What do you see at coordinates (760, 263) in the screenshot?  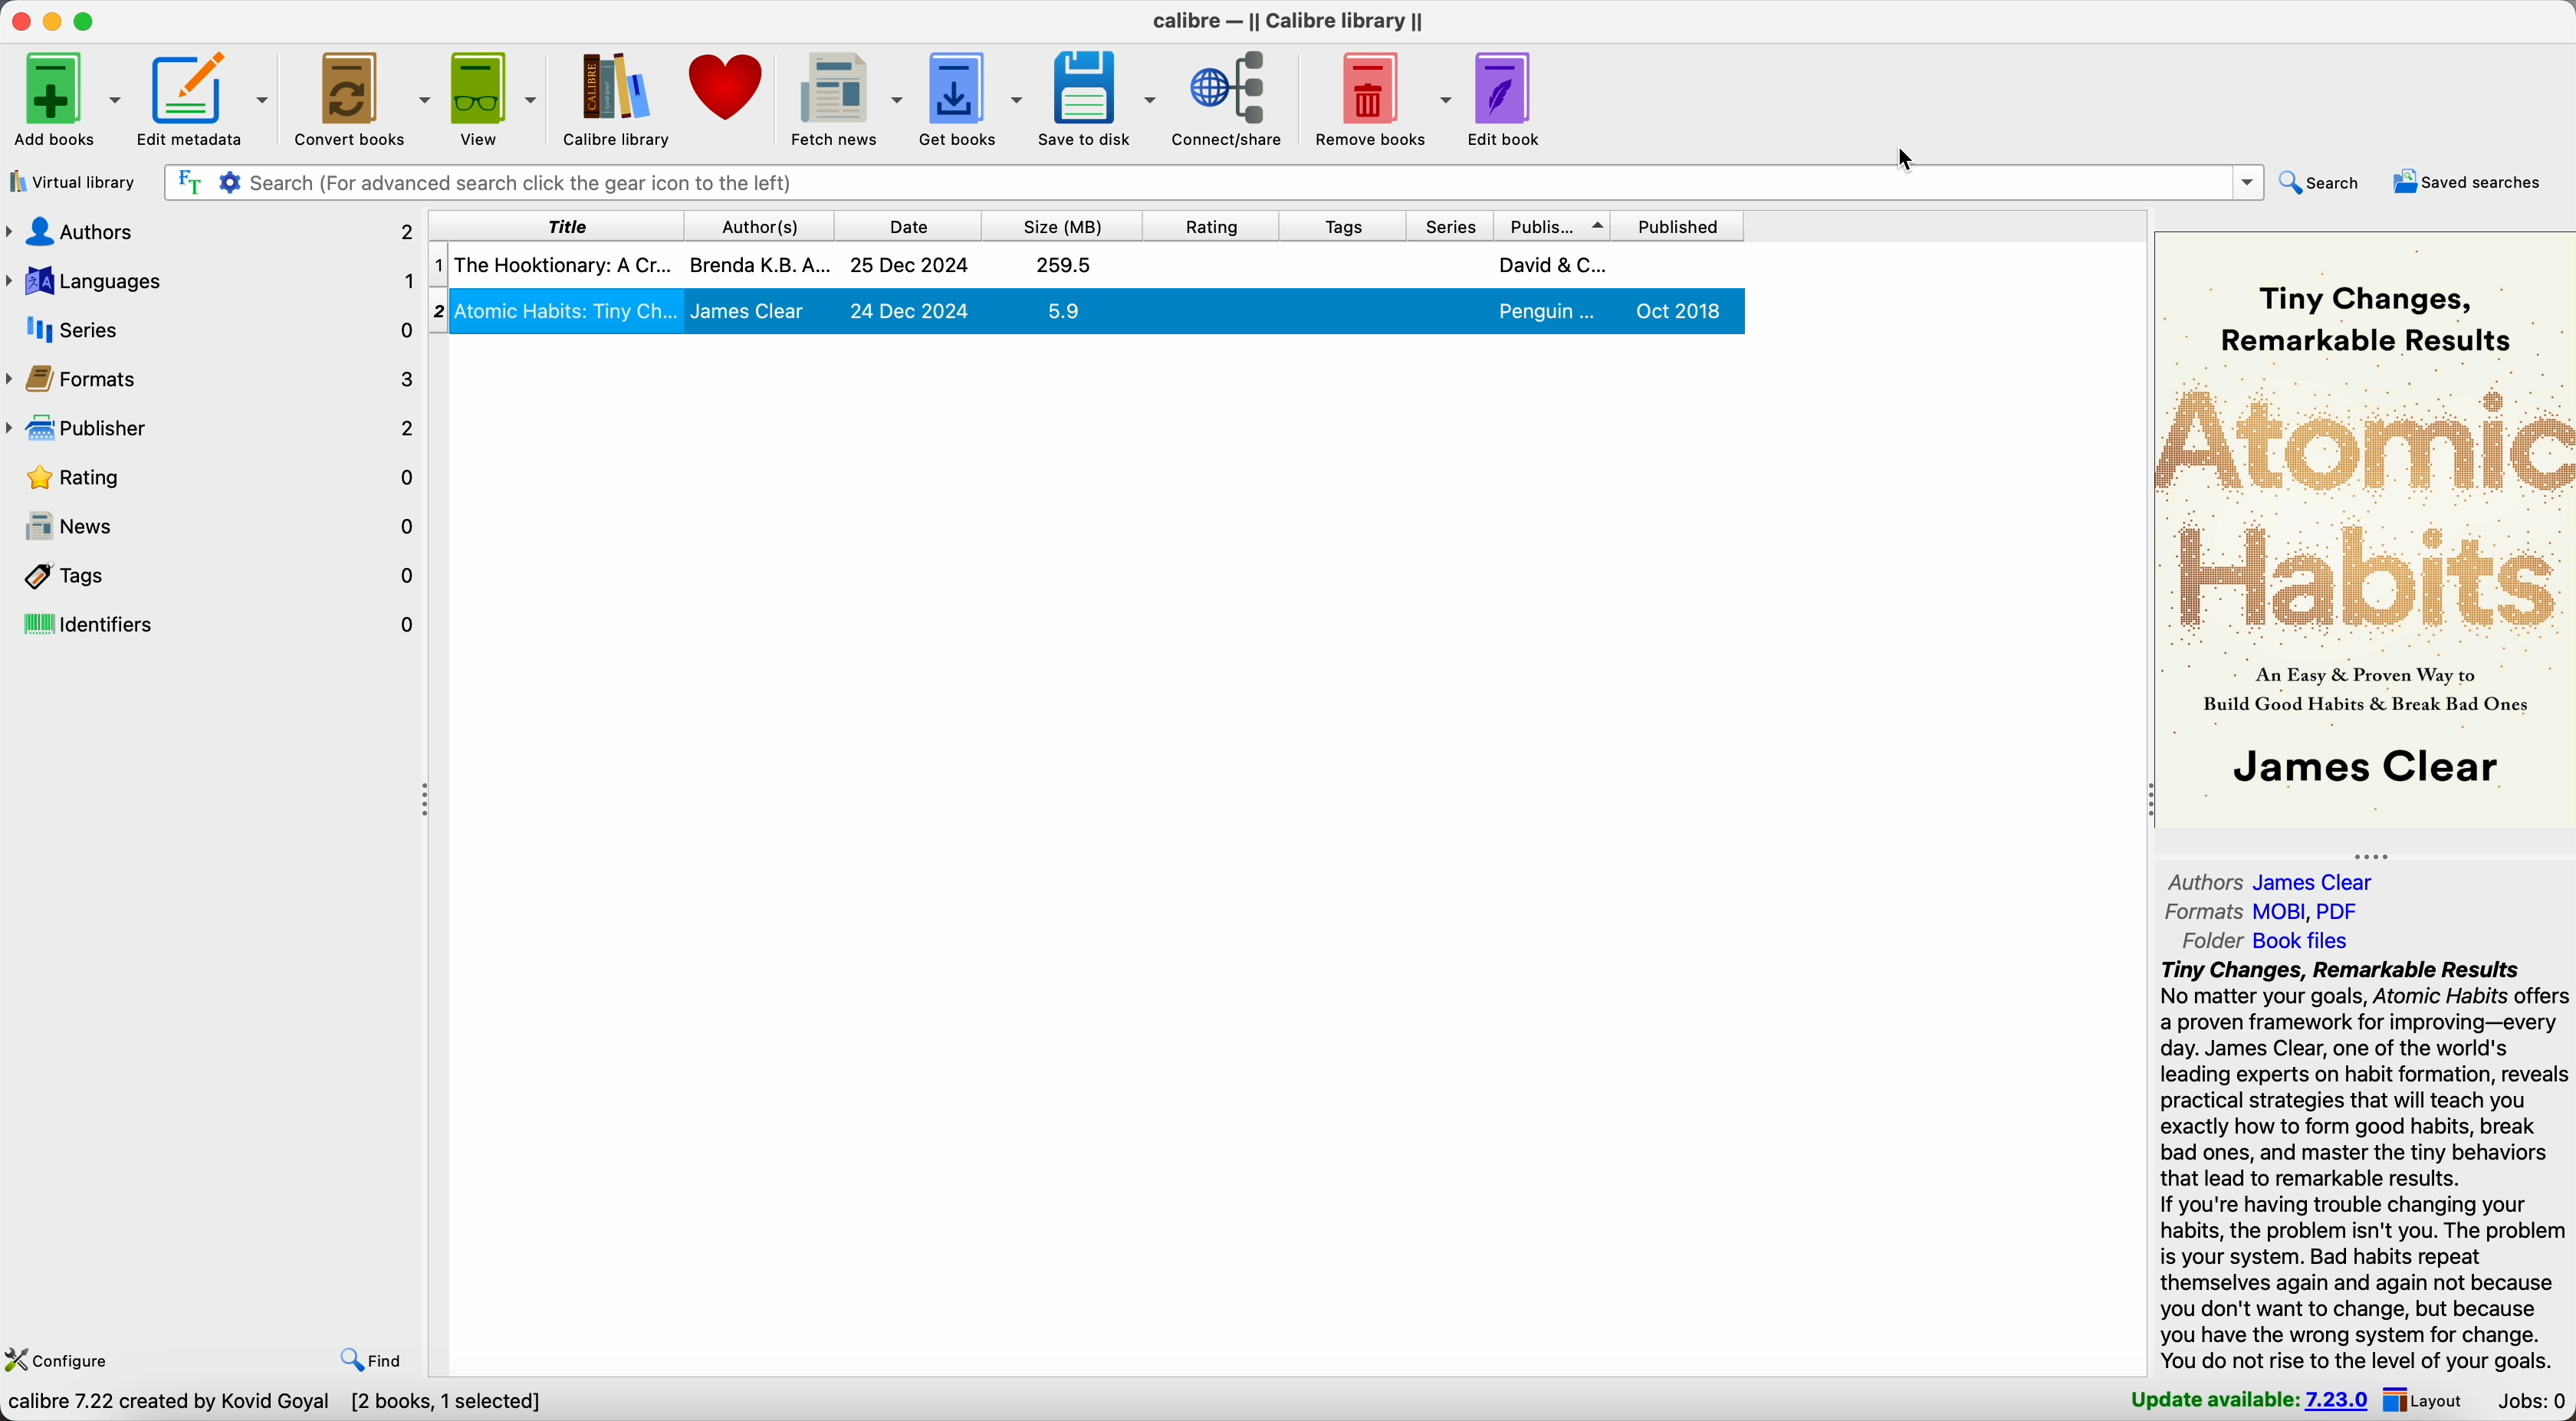 I see `Brenda K.B.A.` at bounding box center [760, 263].